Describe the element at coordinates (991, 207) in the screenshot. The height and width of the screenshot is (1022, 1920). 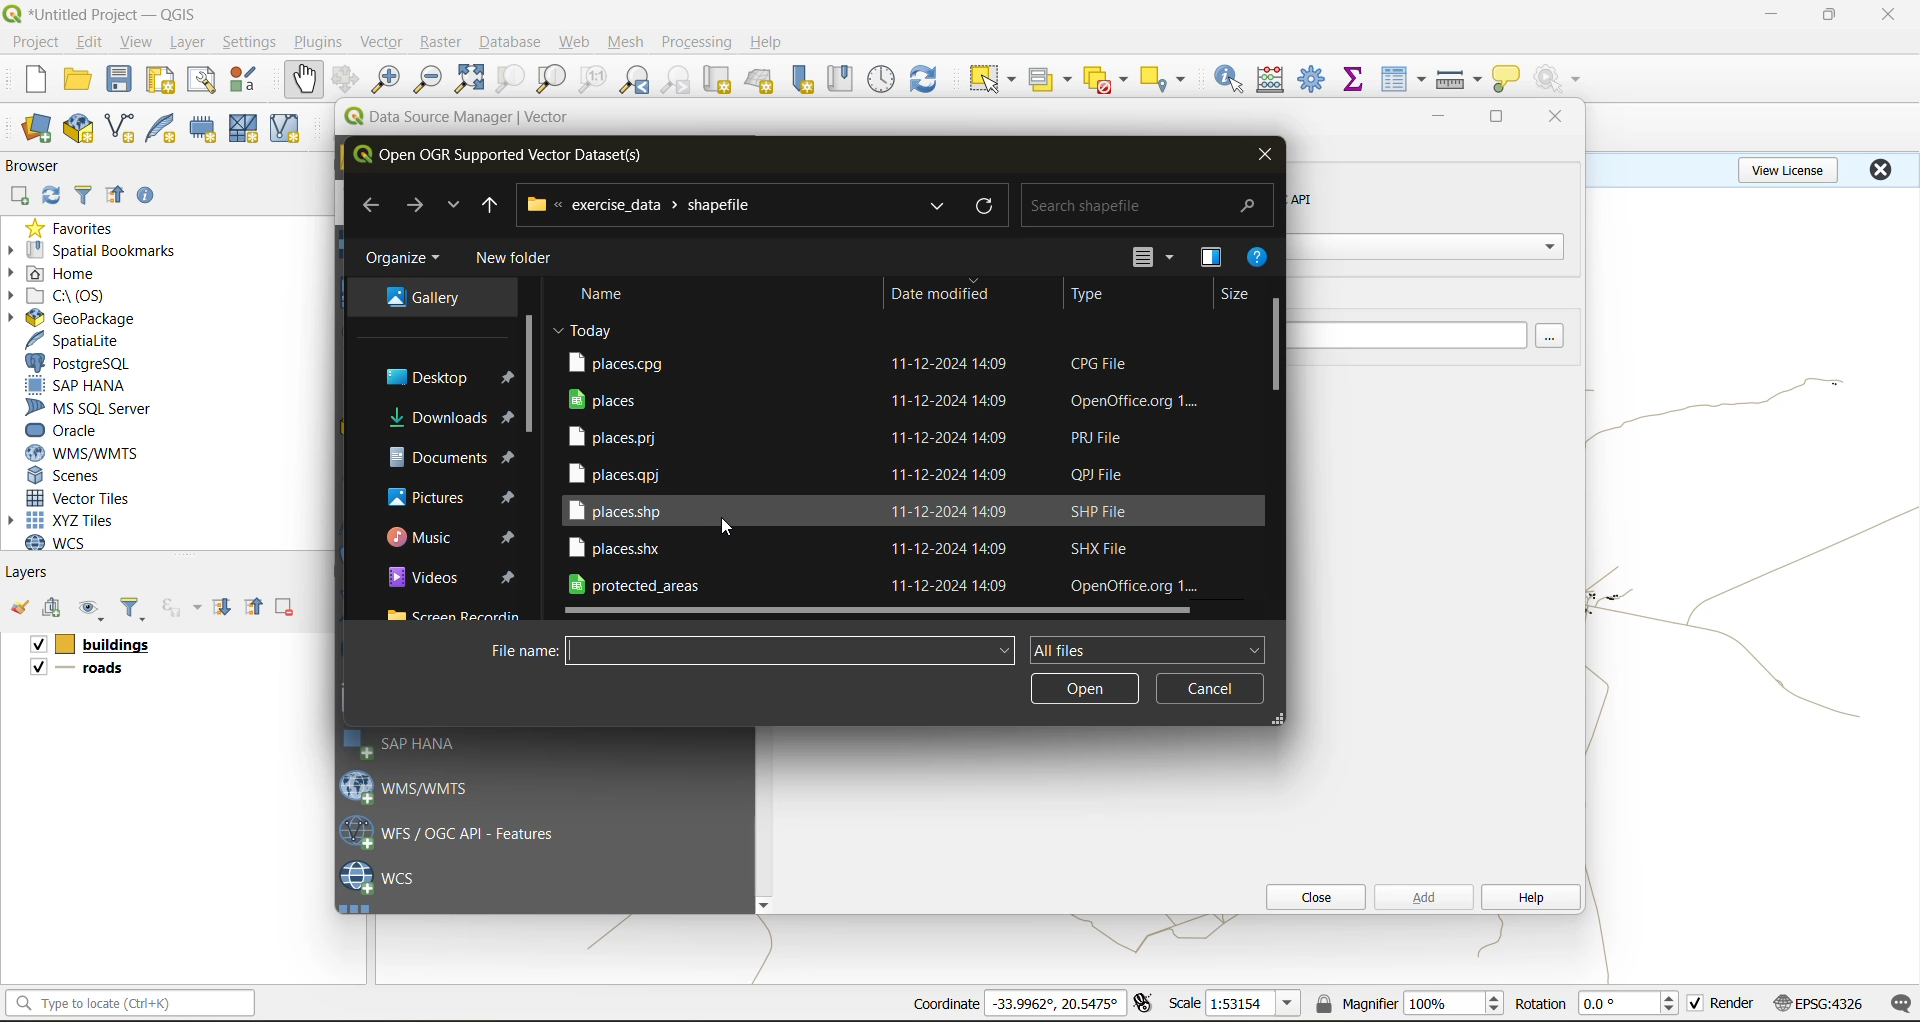
I see `refresh` at that location.